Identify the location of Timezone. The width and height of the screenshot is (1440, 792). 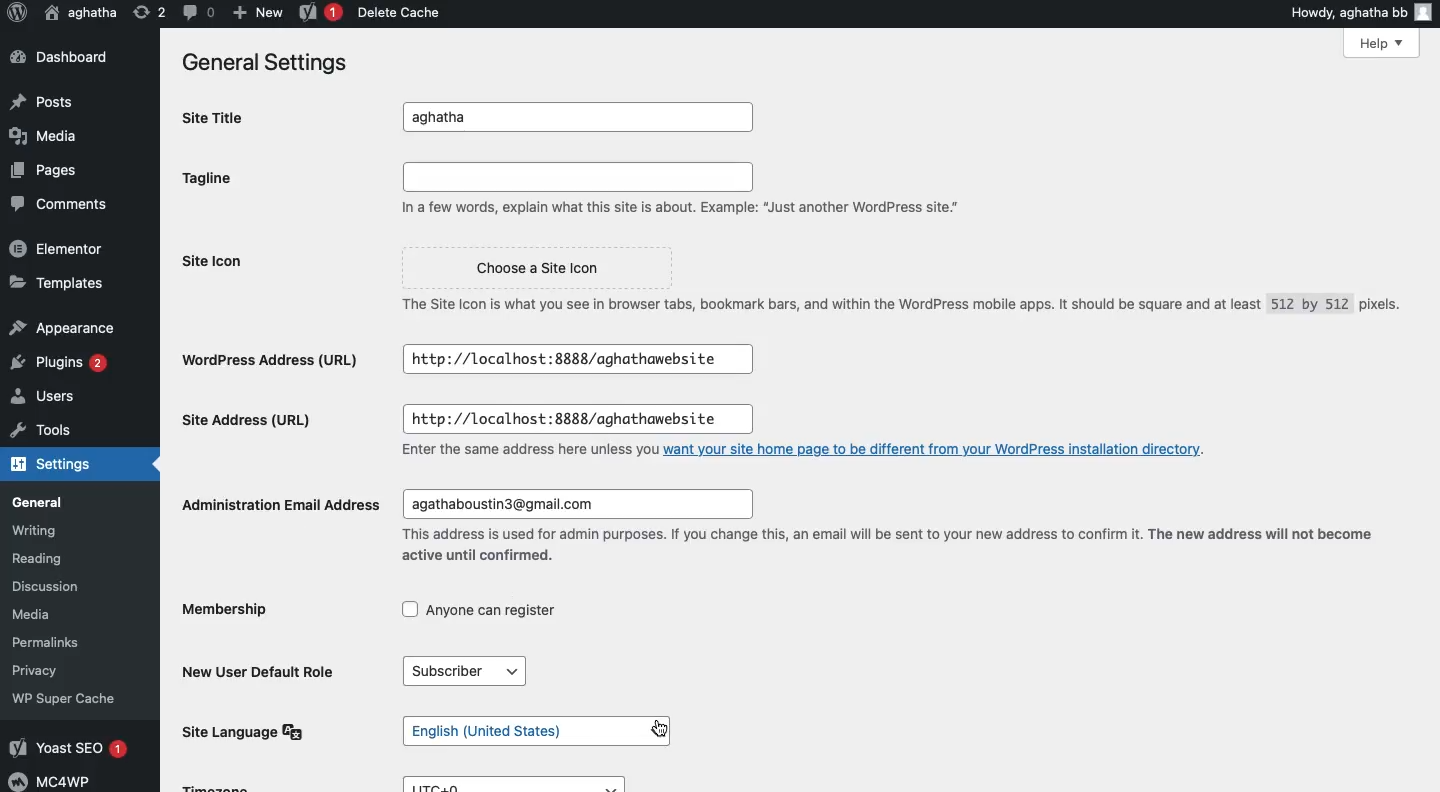
(218, 786).